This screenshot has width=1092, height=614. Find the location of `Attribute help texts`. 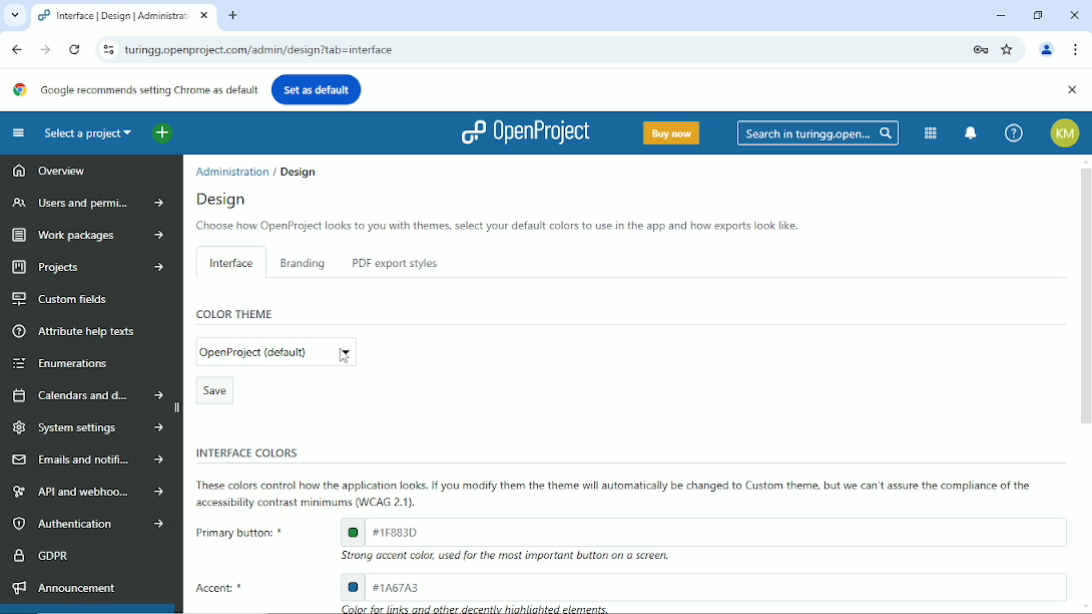

Attribute help texts is located at coordinates (78, 331).